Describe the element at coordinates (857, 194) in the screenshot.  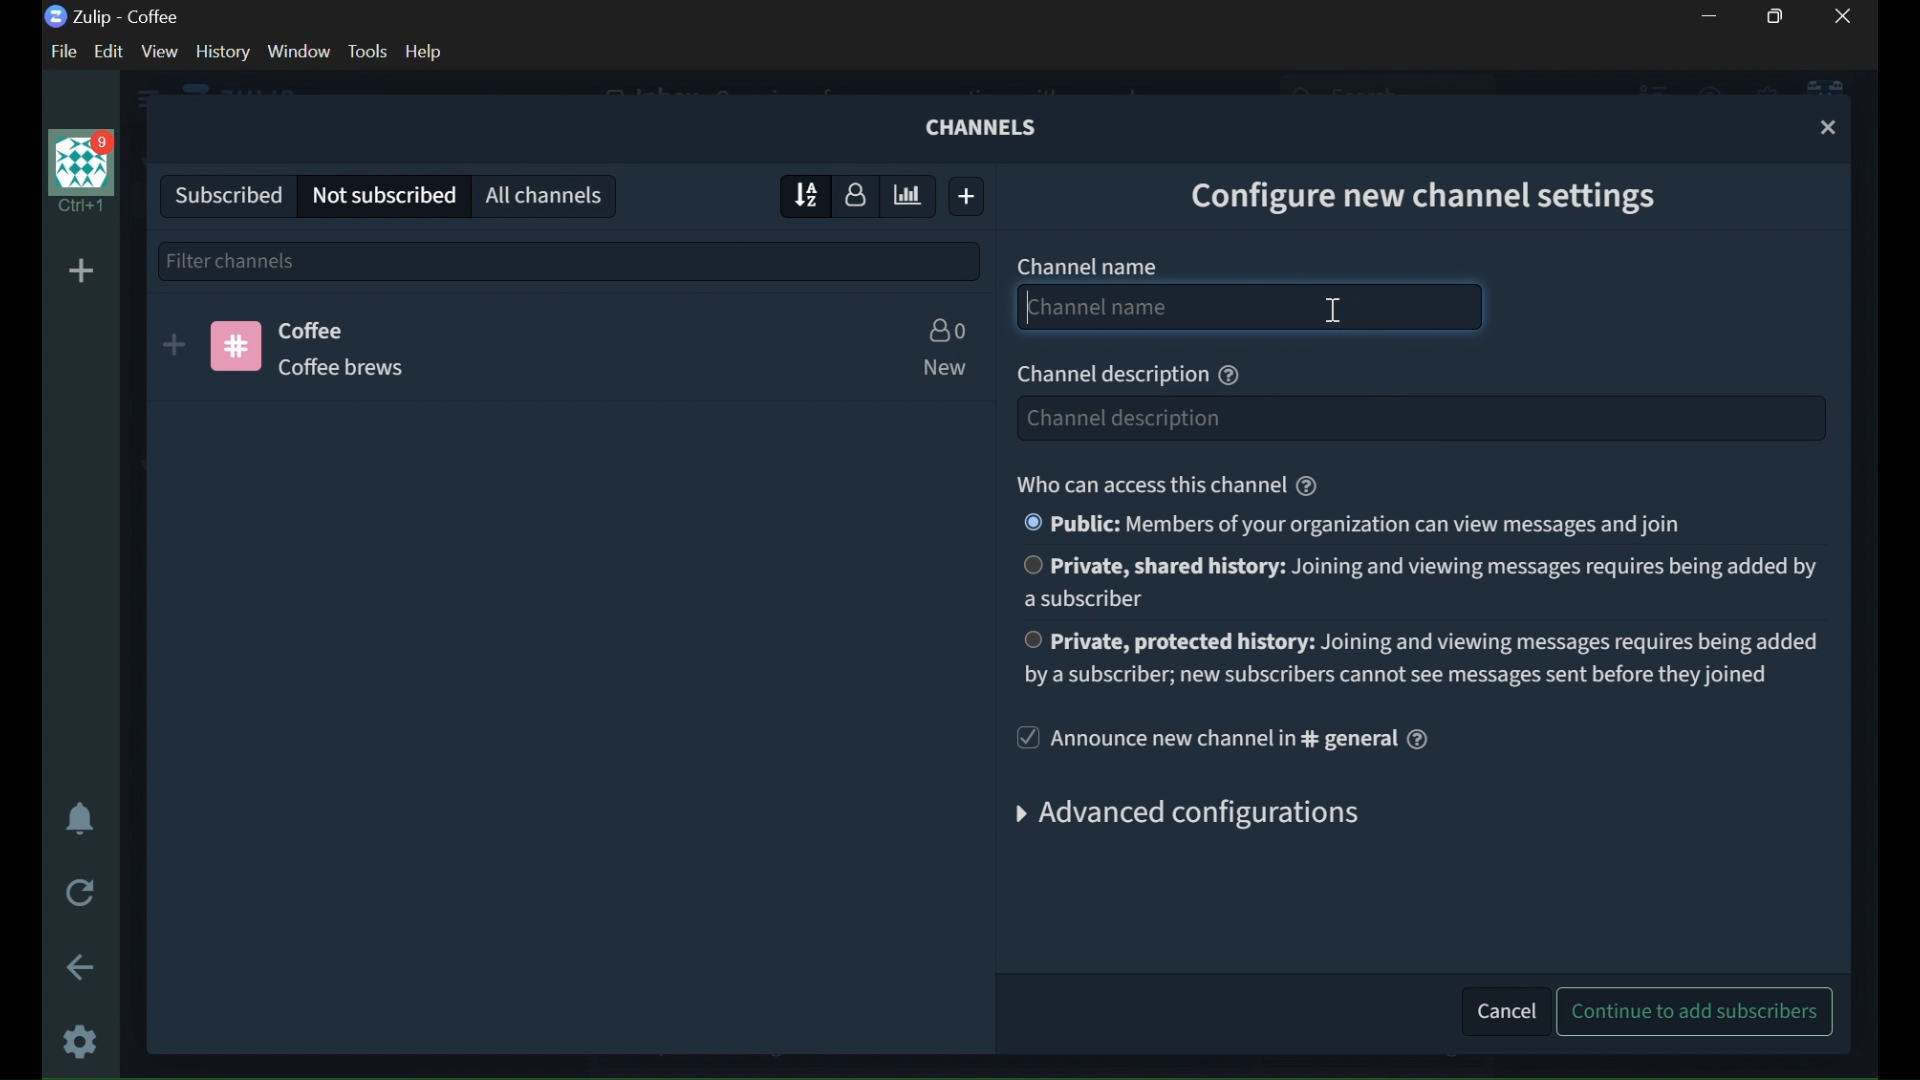
I see `SORT BY NUMBER` at that location.